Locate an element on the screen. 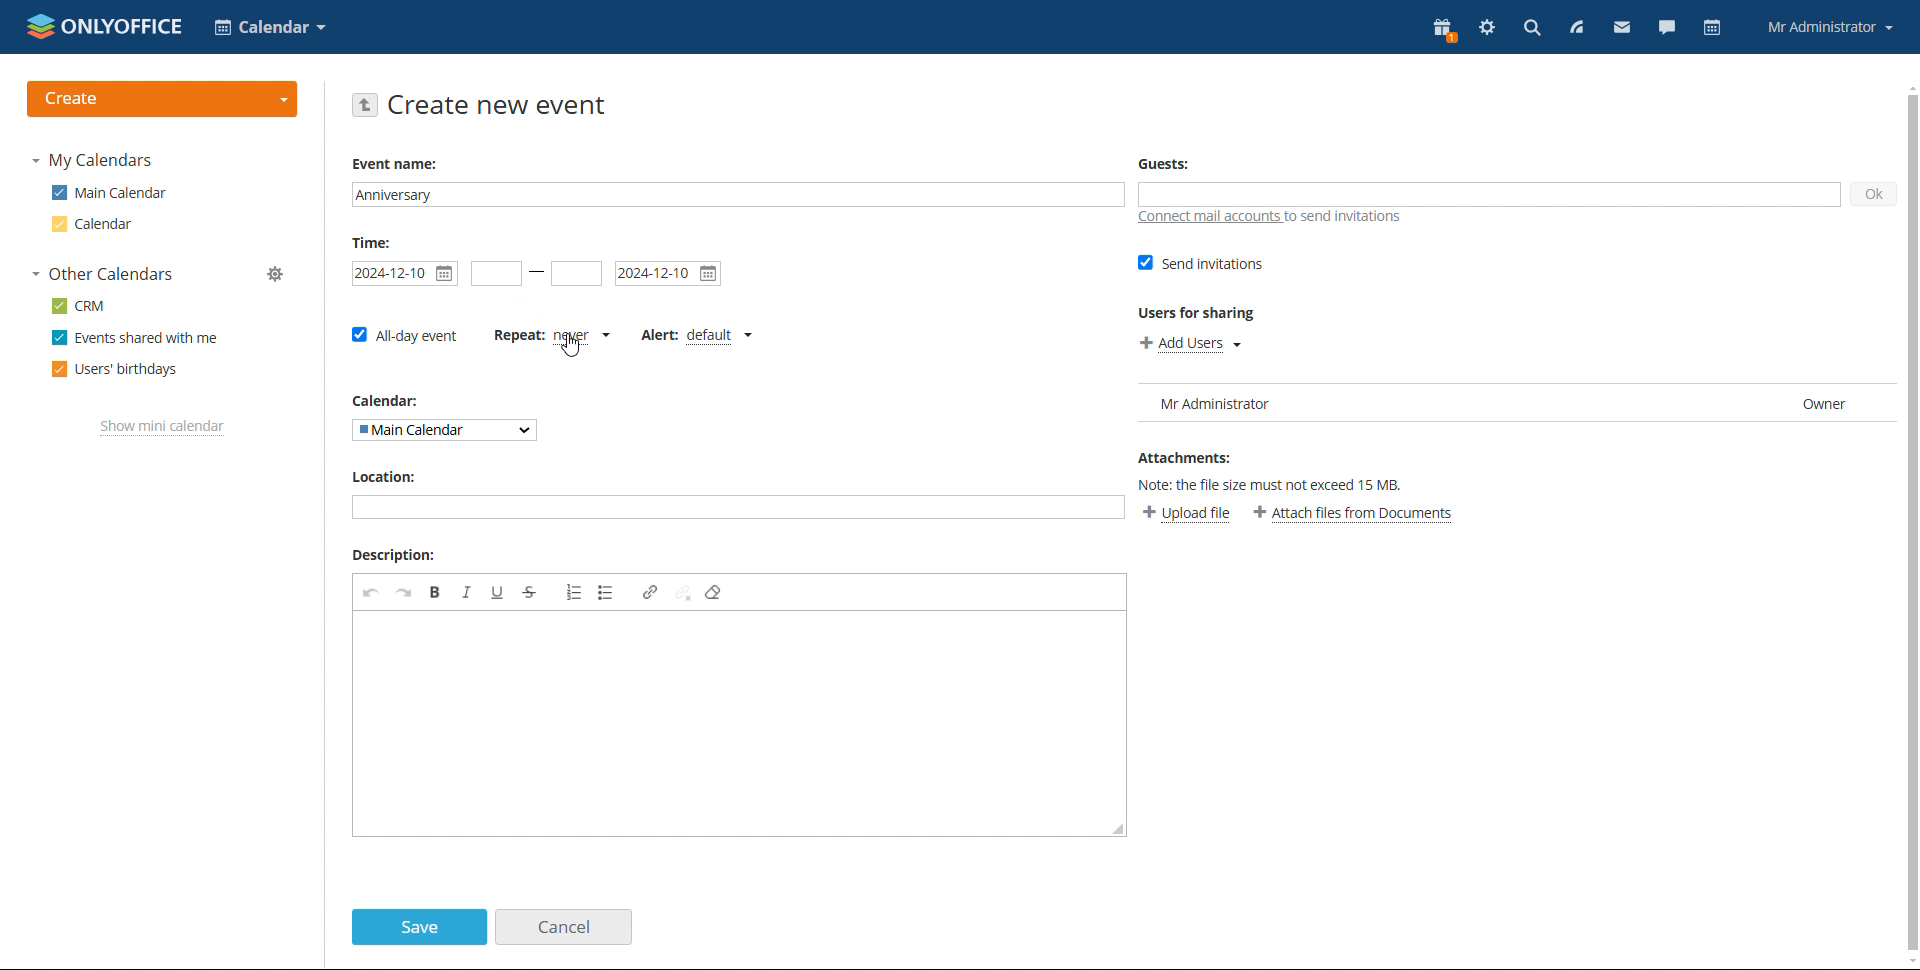 Image resolution: width=1920 pixels, height=970 pixels. go back is located at coordinates (366, 105).